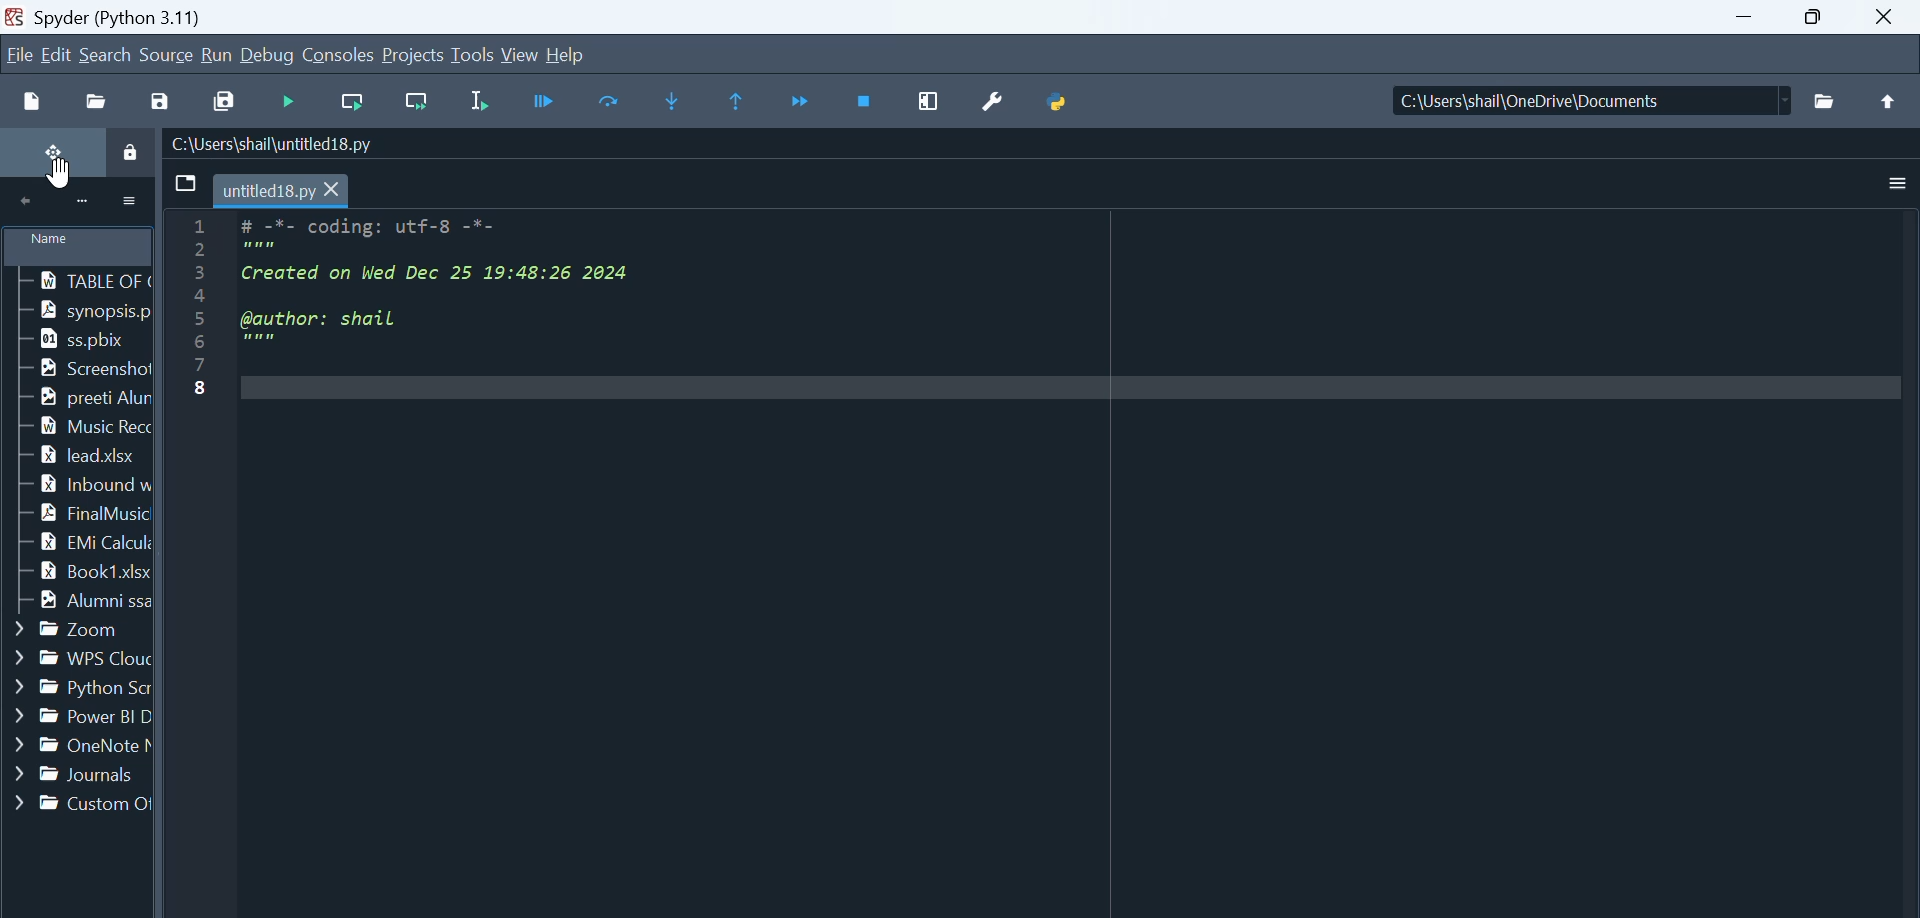 The image size is (1920, 918). What do you see at coordinates (565, 52) in the screenshot?
I see `Help` at bounding box center [565, 52].